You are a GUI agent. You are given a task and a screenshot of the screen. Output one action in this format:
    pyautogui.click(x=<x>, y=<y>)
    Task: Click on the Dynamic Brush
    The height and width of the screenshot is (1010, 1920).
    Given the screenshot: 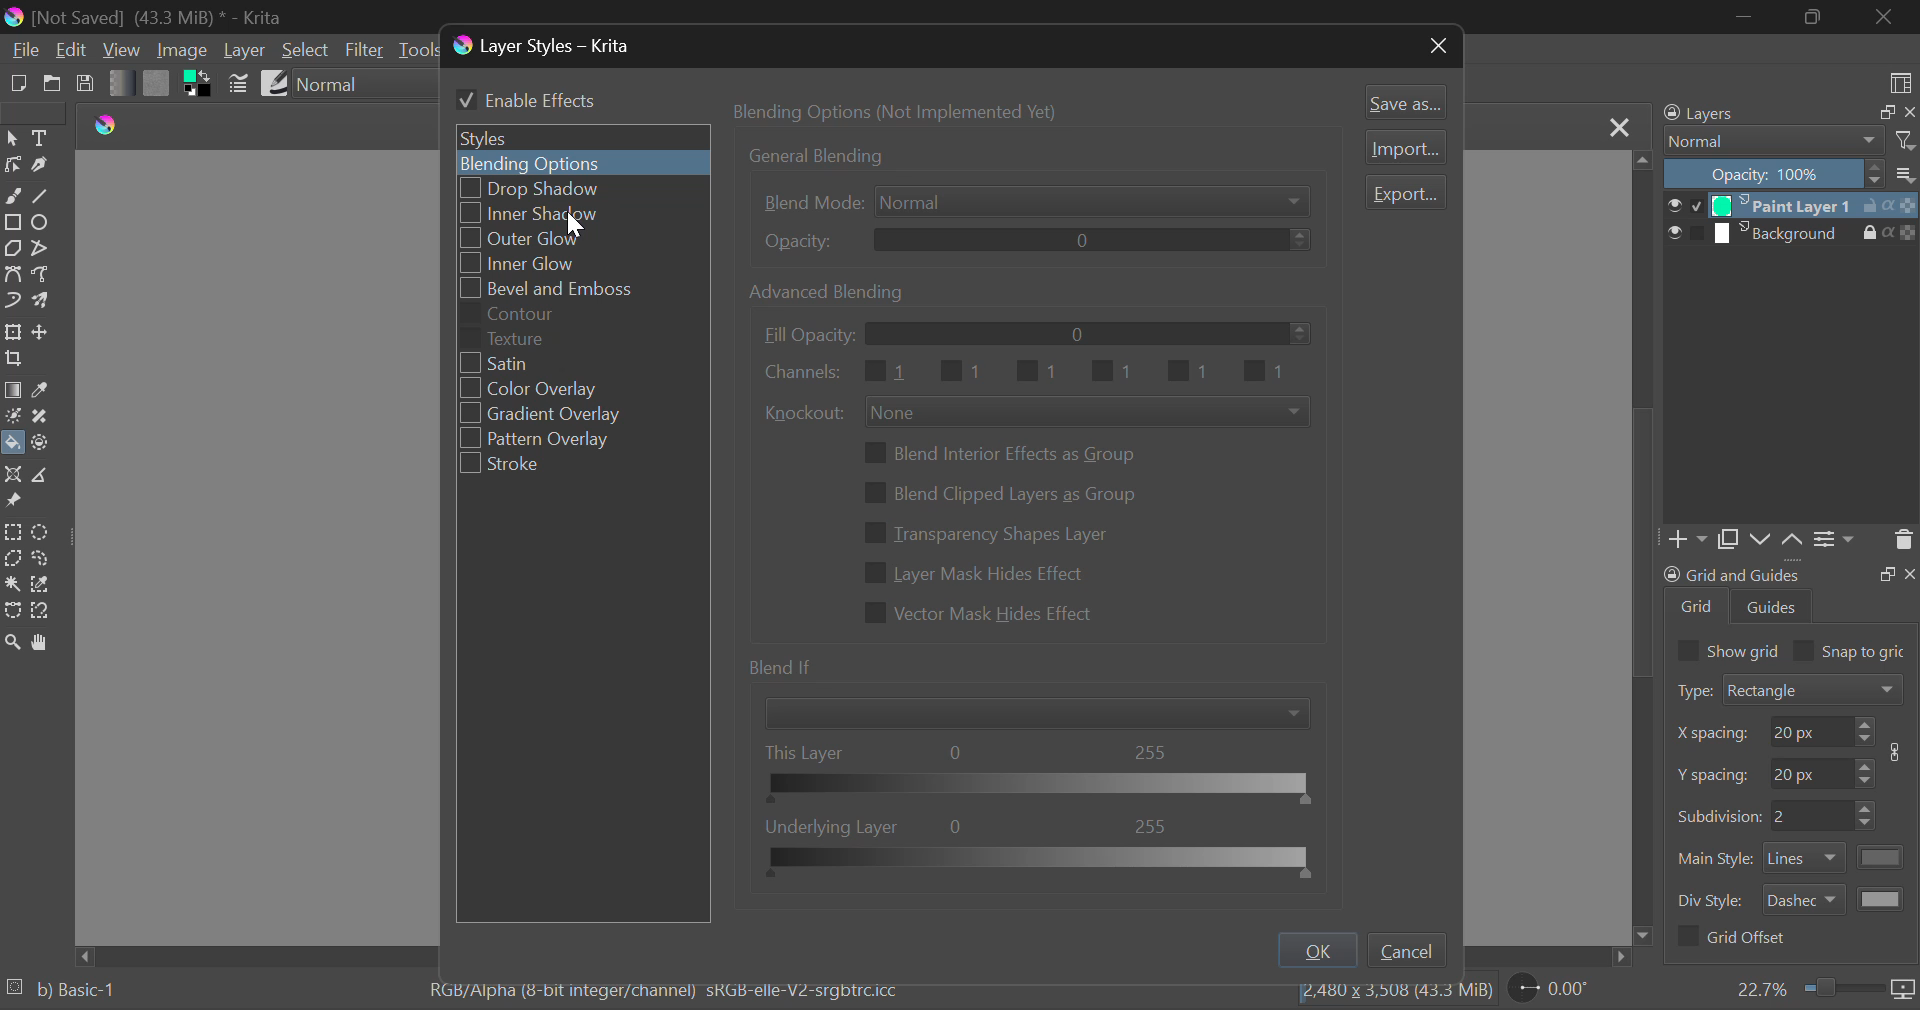 What is the action you would take?
    pyautogui.click(x=13, y=302)
    